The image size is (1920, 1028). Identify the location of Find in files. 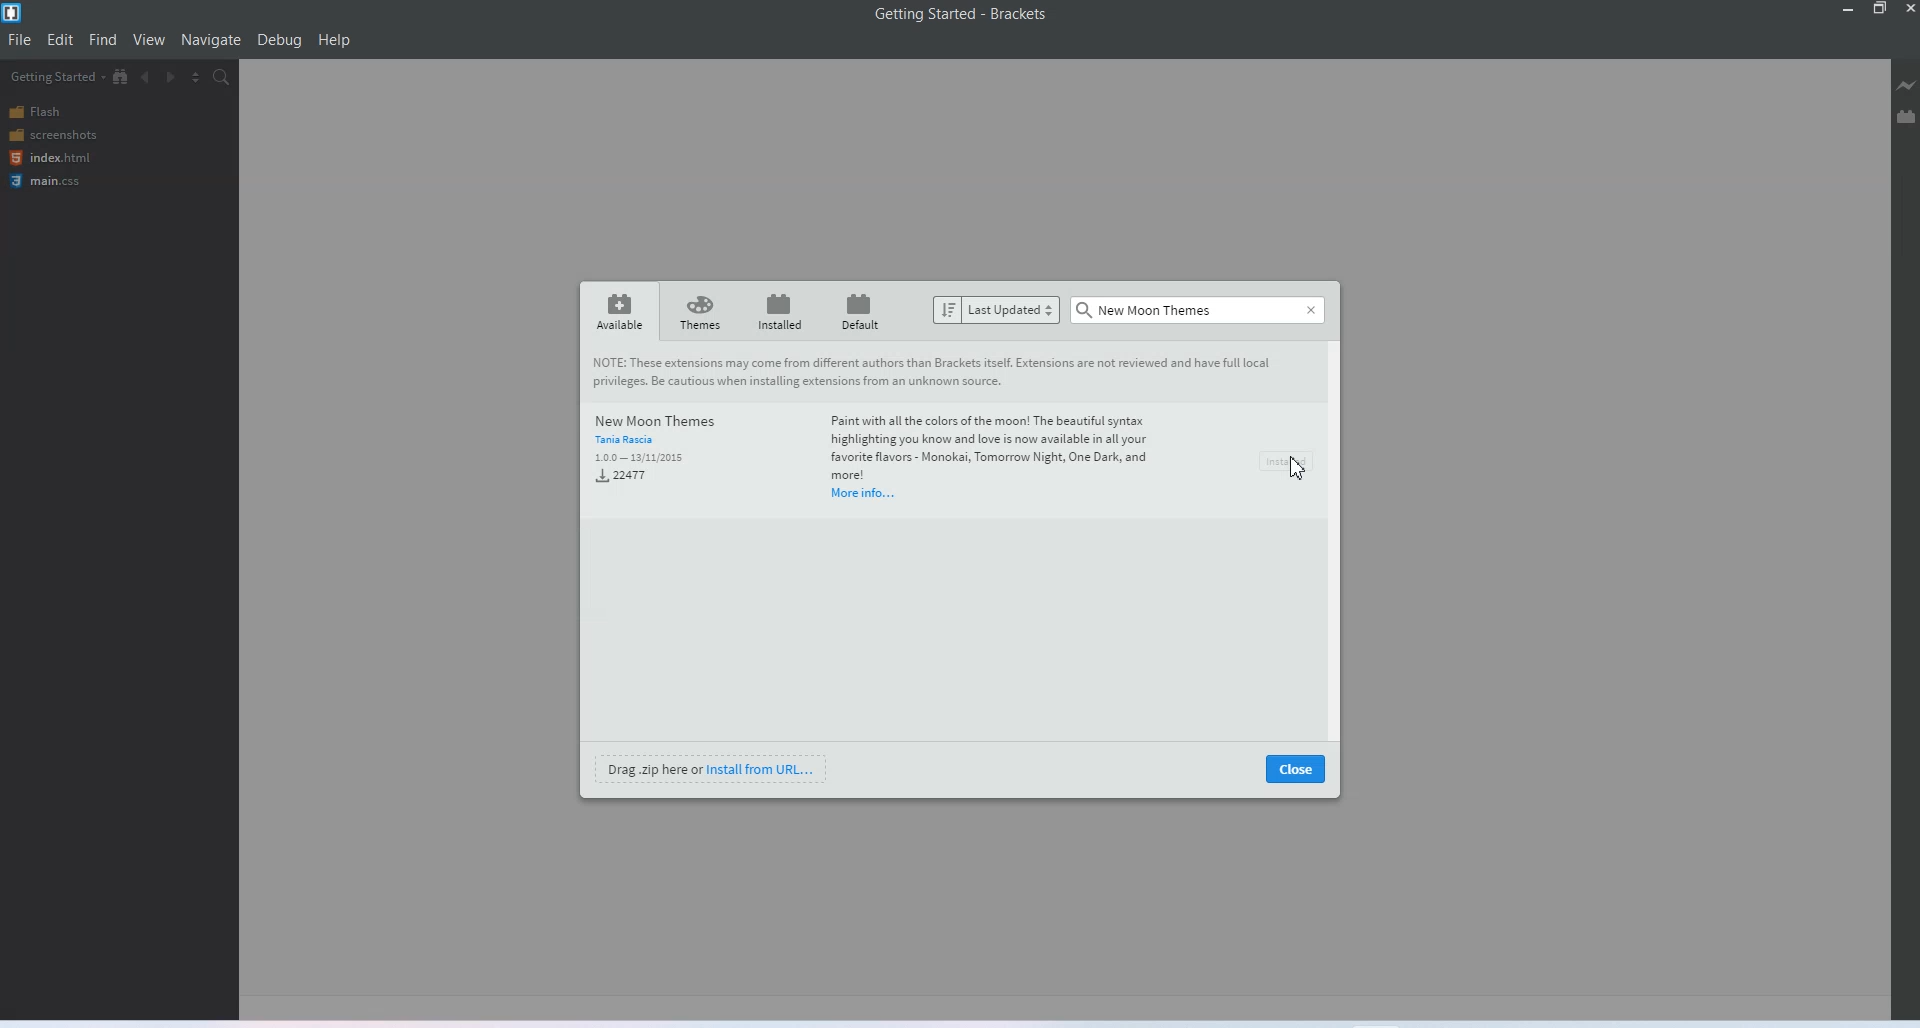
(222, 77).